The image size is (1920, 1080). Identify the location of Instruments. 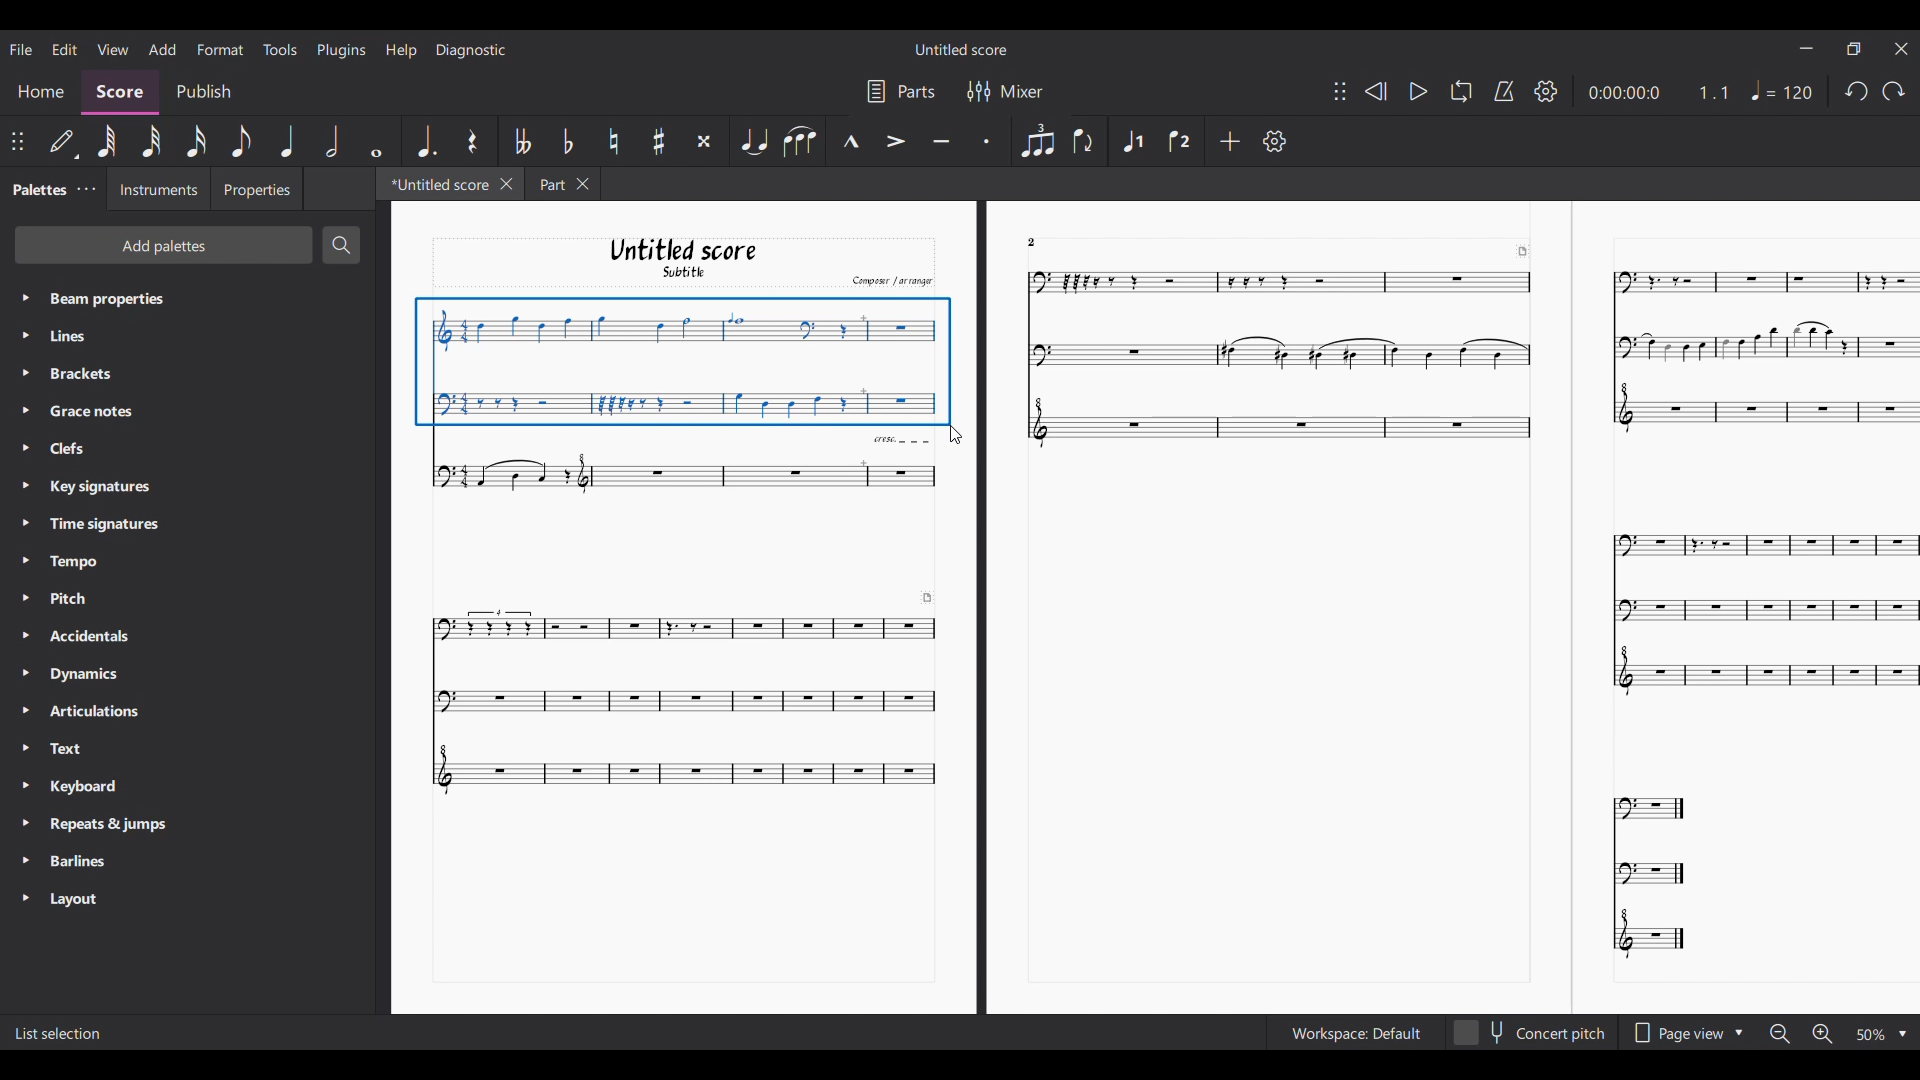
(157, 190).